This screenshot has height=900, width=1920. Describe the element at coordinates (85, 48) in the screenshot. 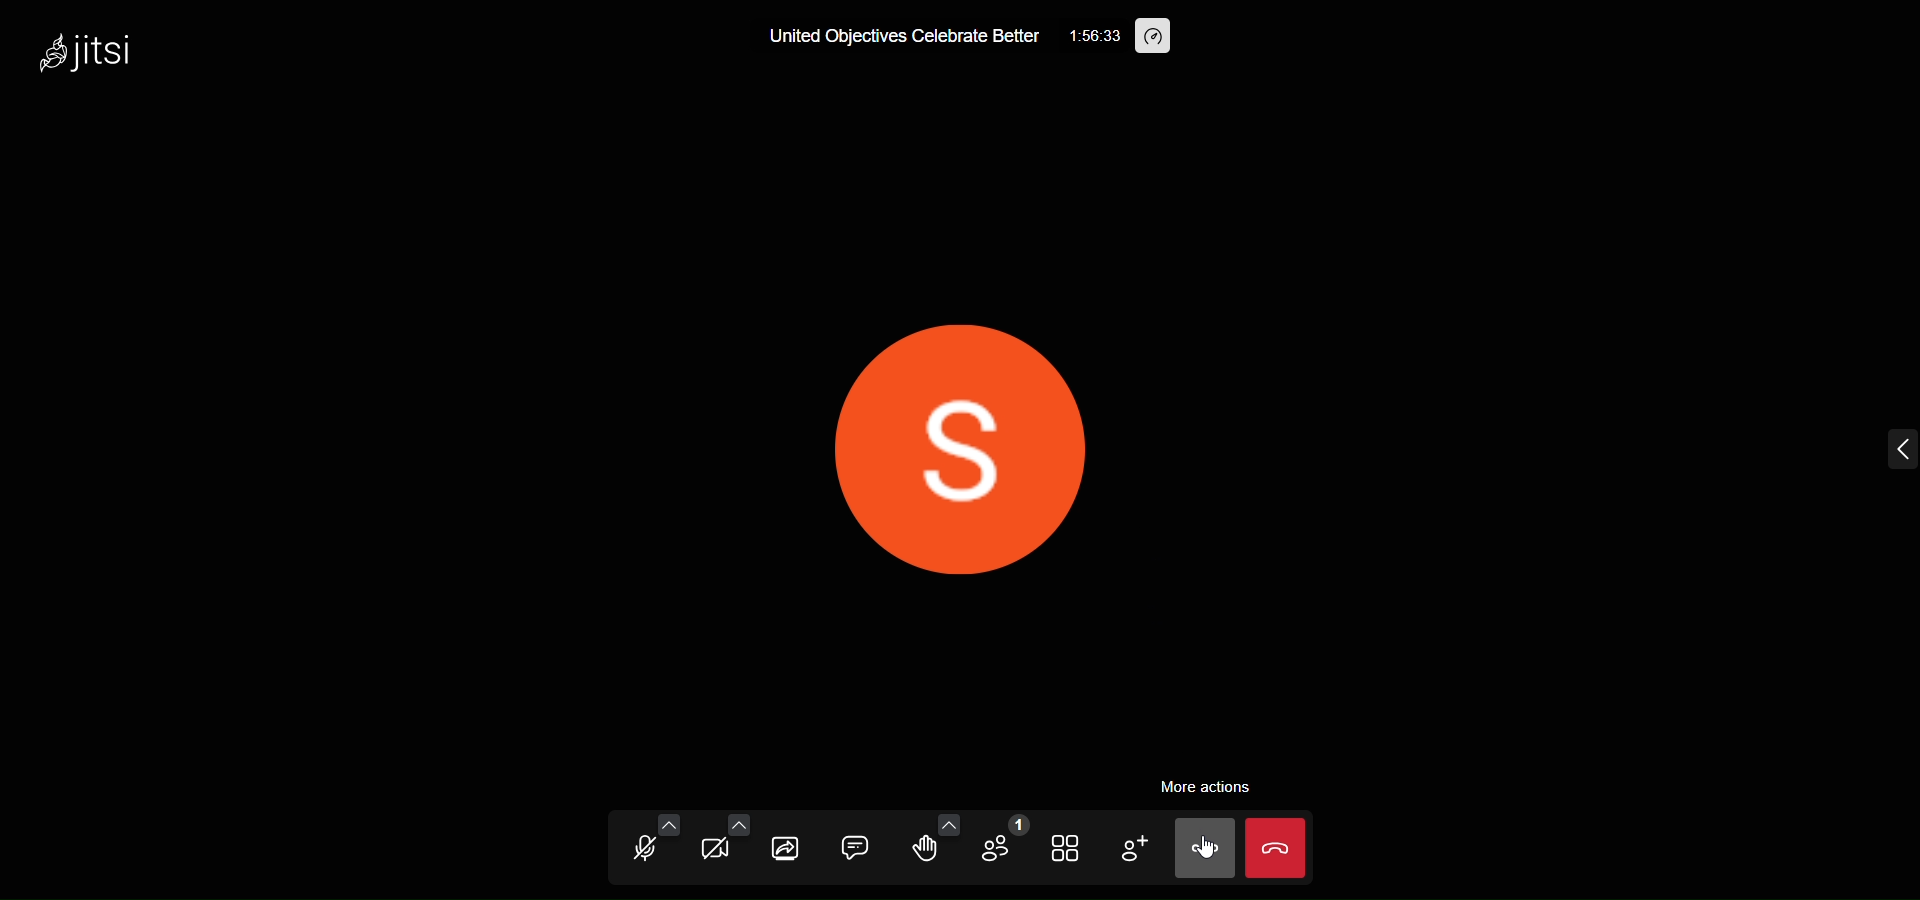

I see `jitsi` at that location.